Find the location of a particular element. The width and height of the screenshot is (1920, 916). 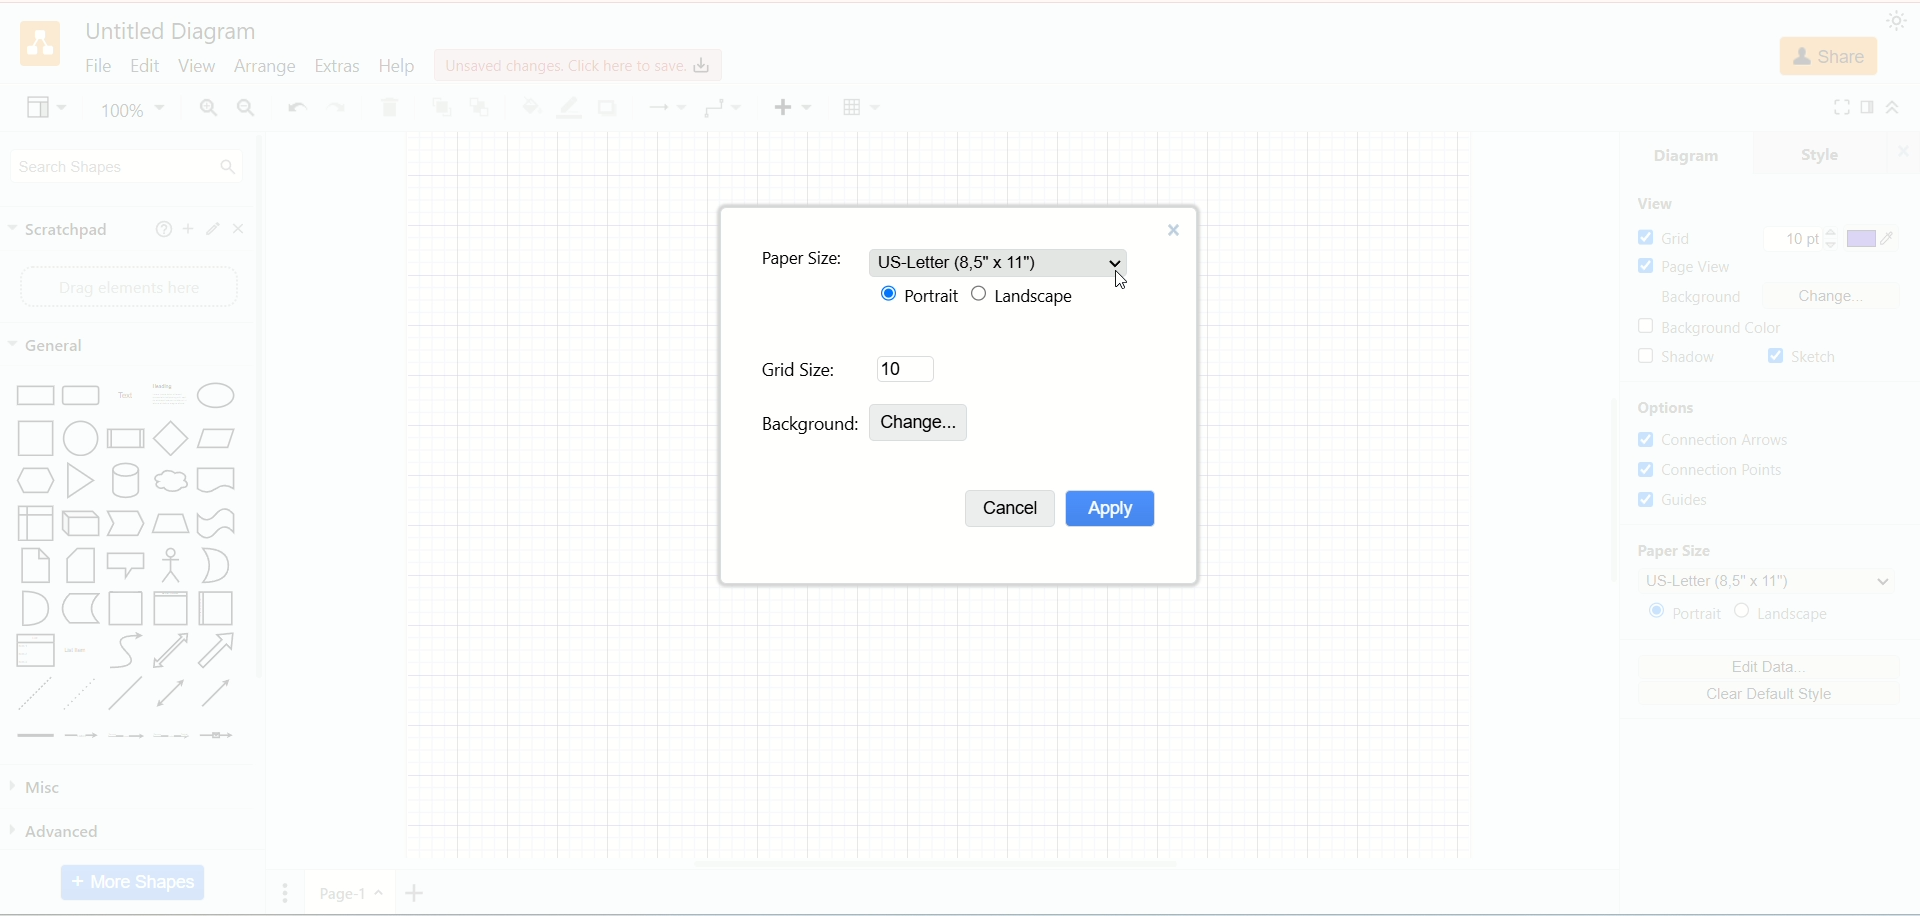

more shapes is located at coordinates (133, 882).